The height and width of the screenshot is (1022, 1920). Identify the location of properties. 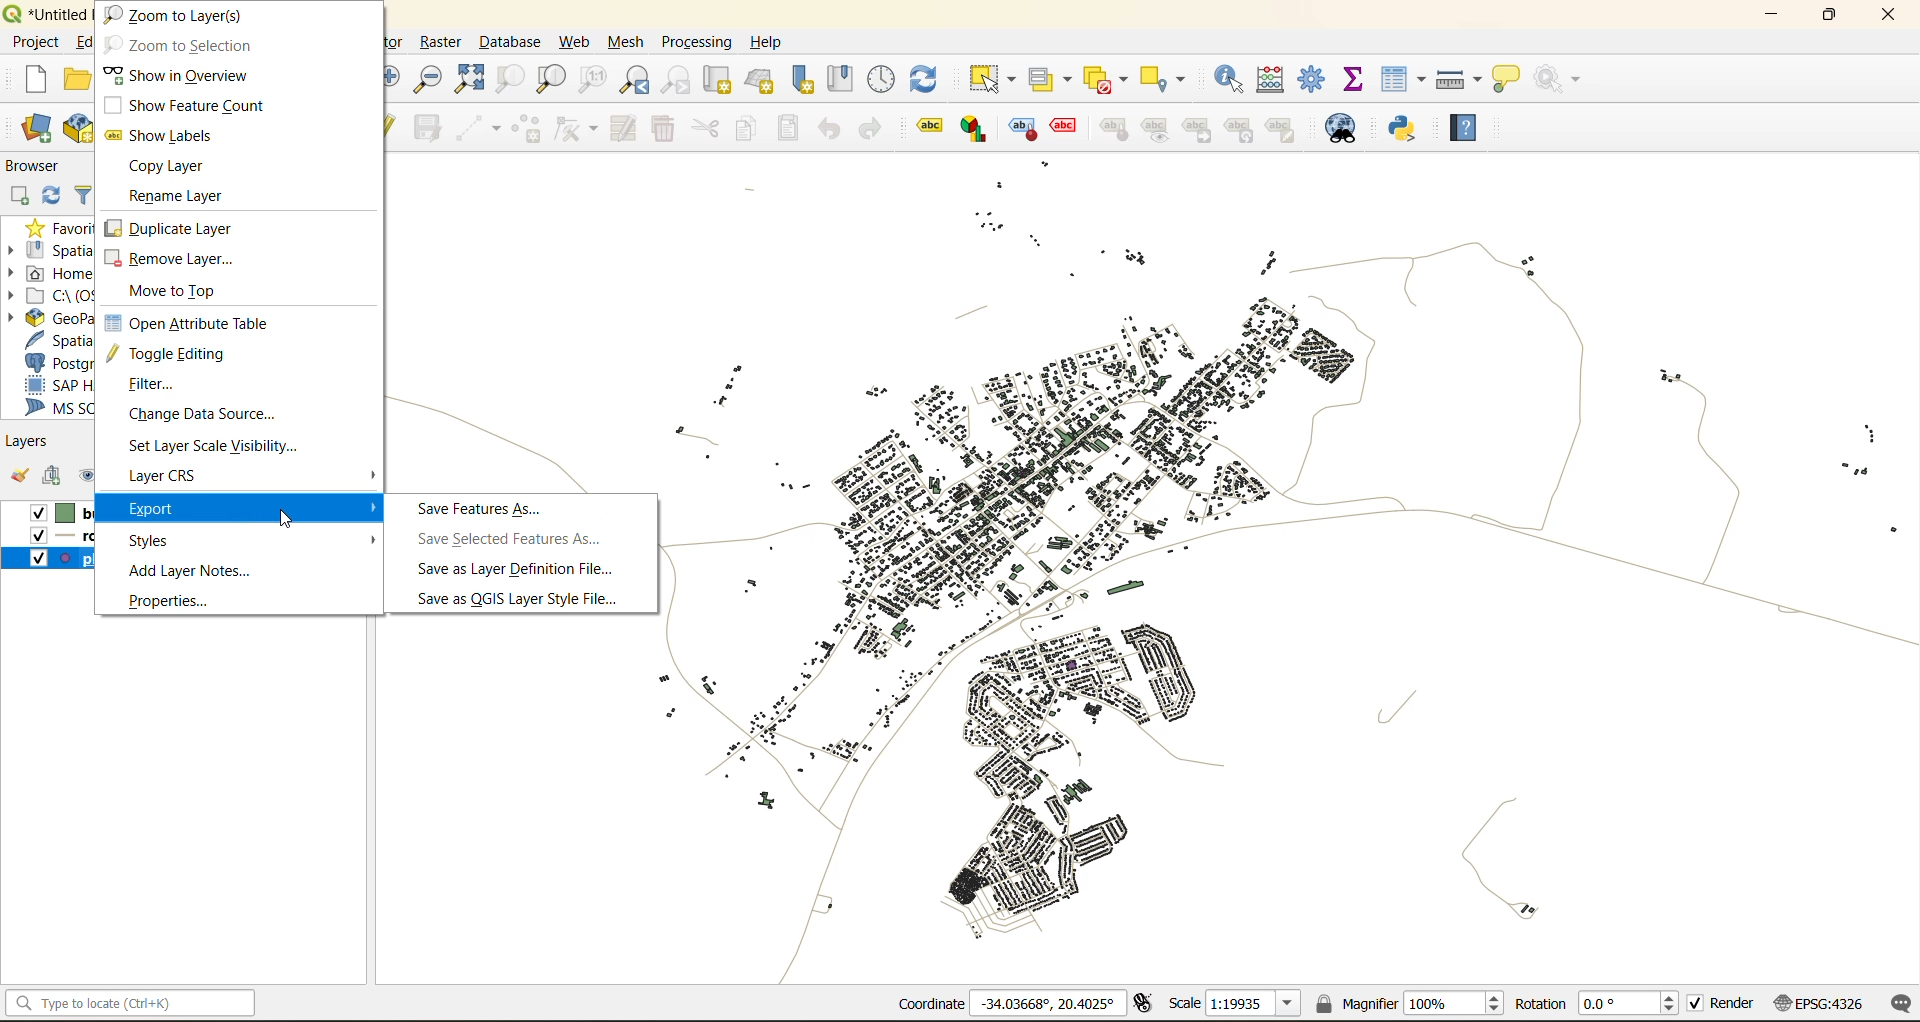
(178, 600).